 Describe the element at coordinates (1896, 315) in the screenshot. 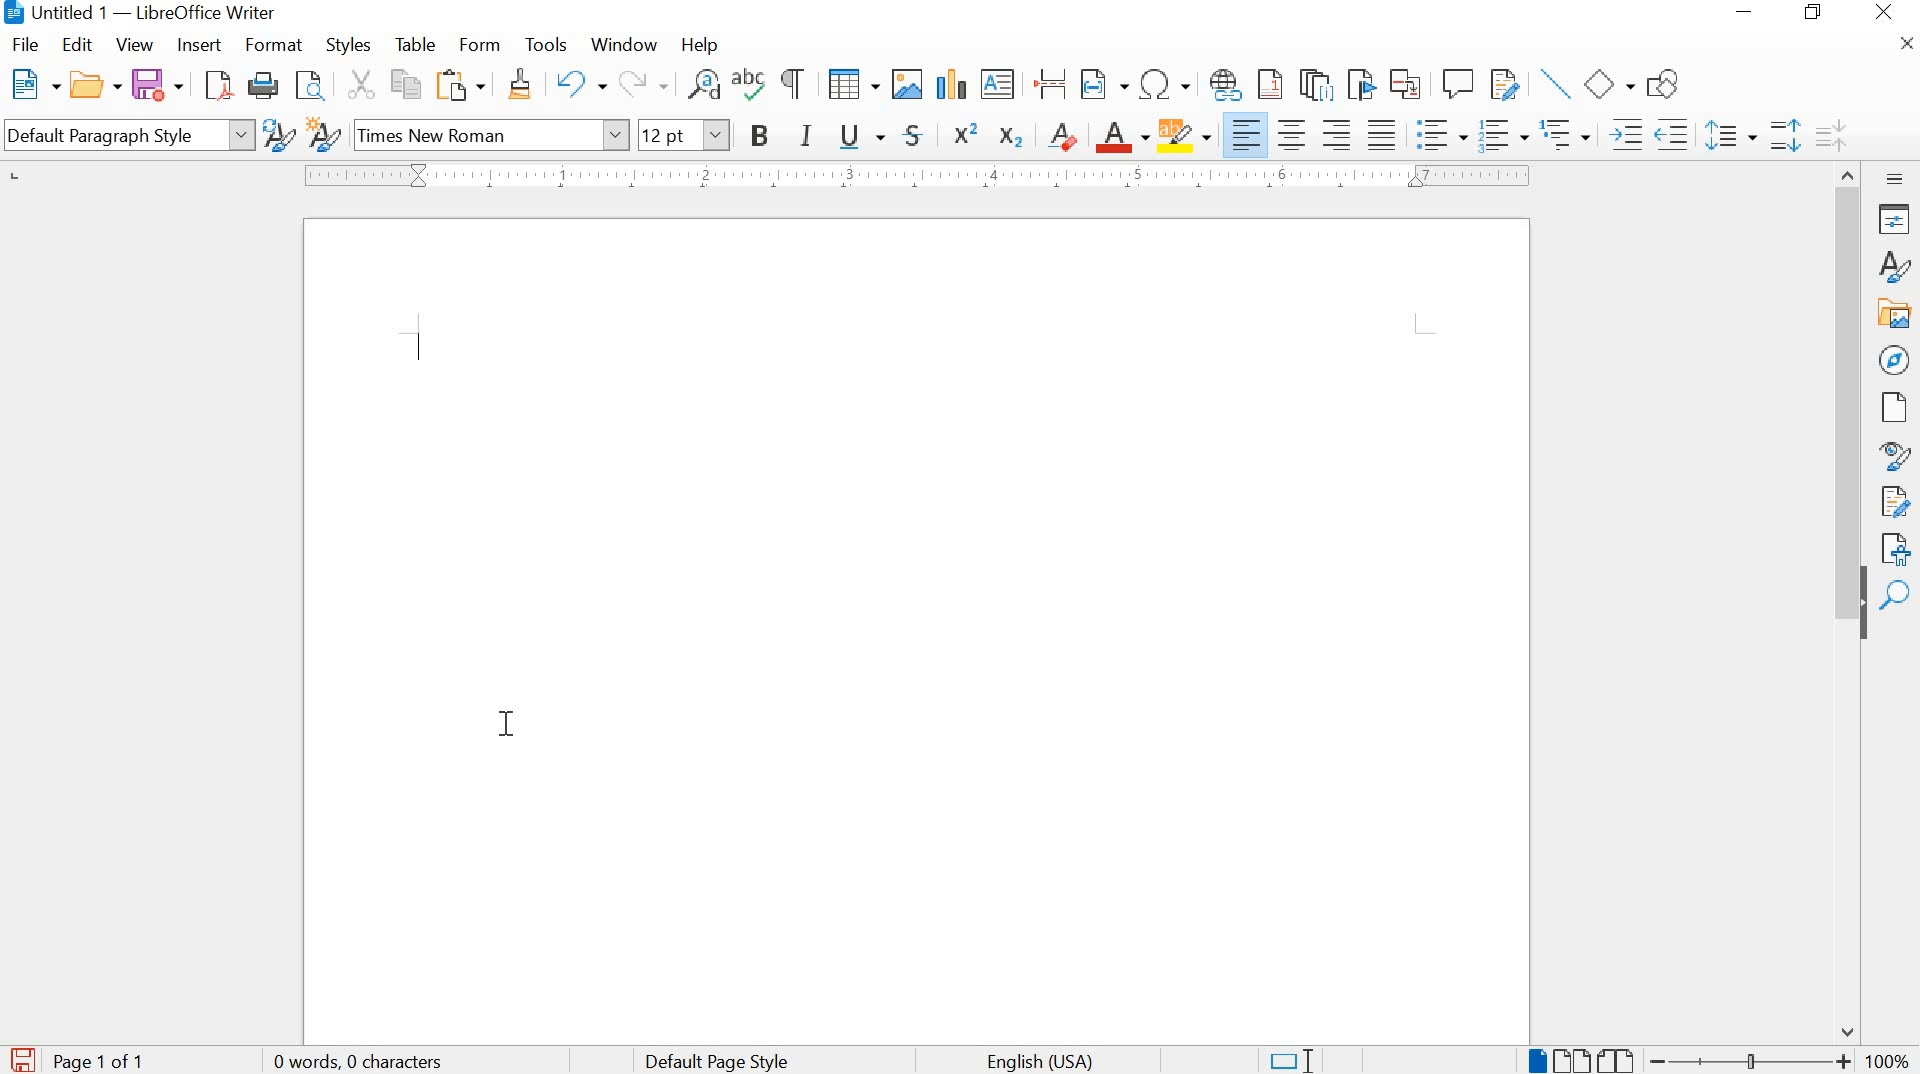

I see `GALLERY` at that location.